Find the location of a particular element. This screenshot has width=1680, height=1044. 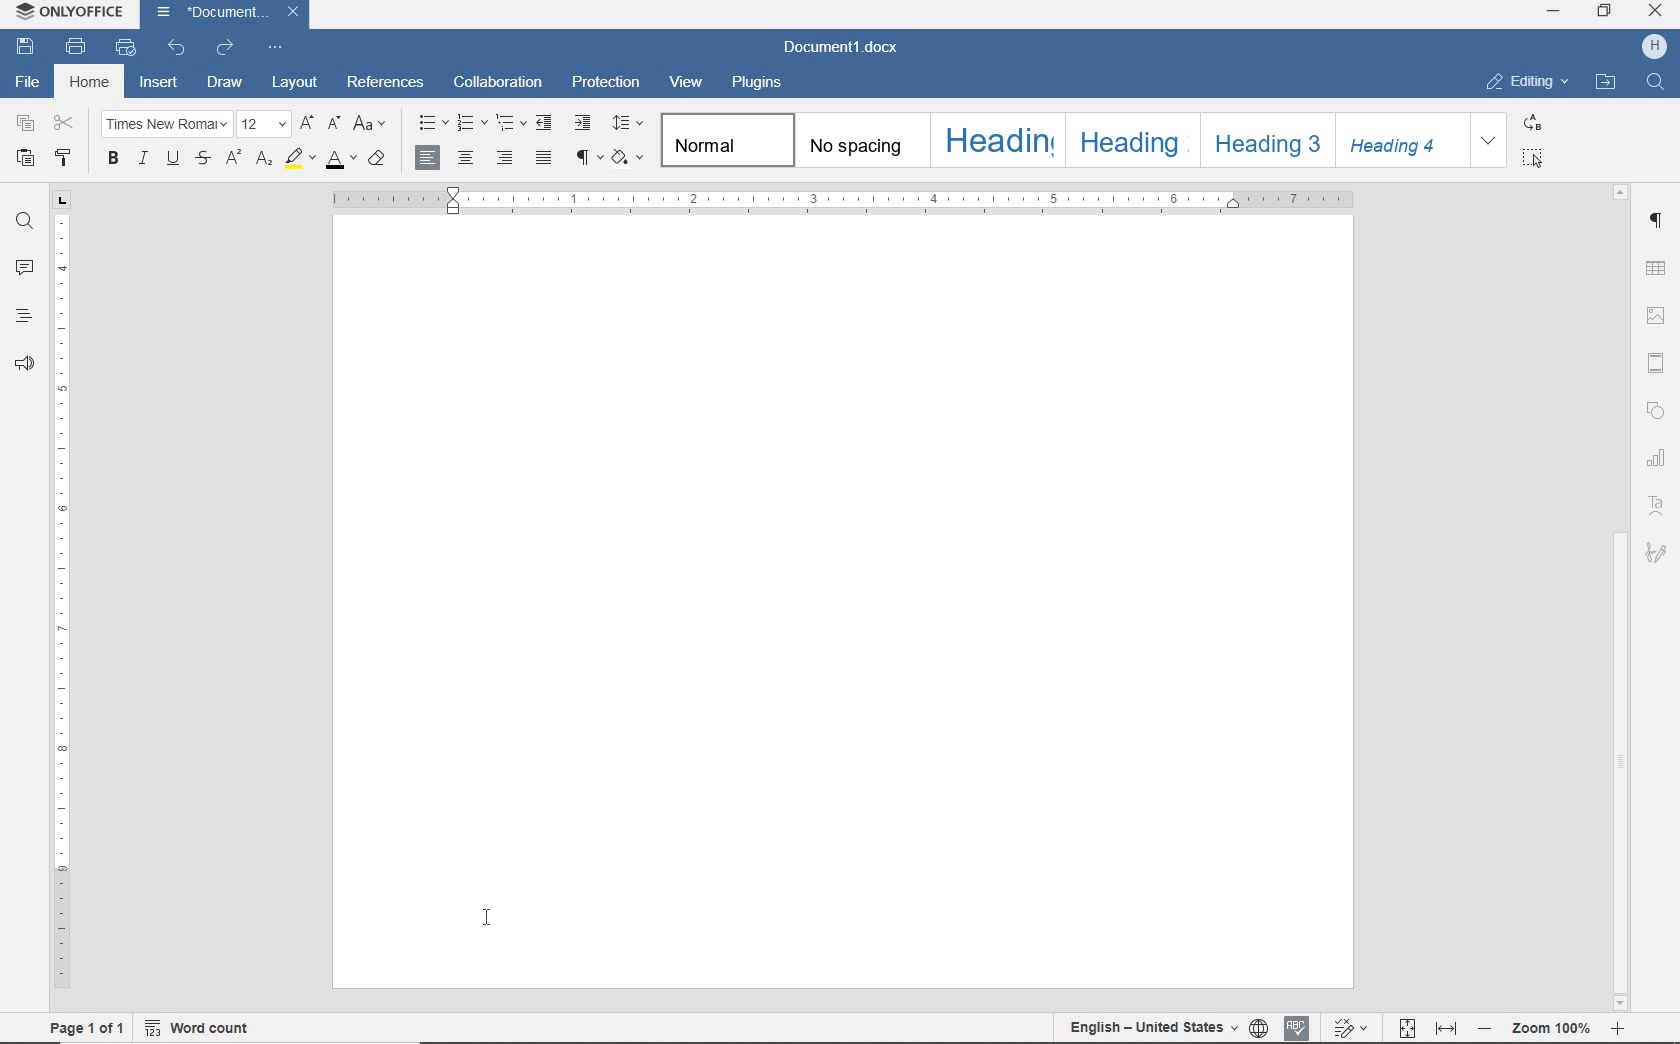

font size is located at coordinates (263, 125).